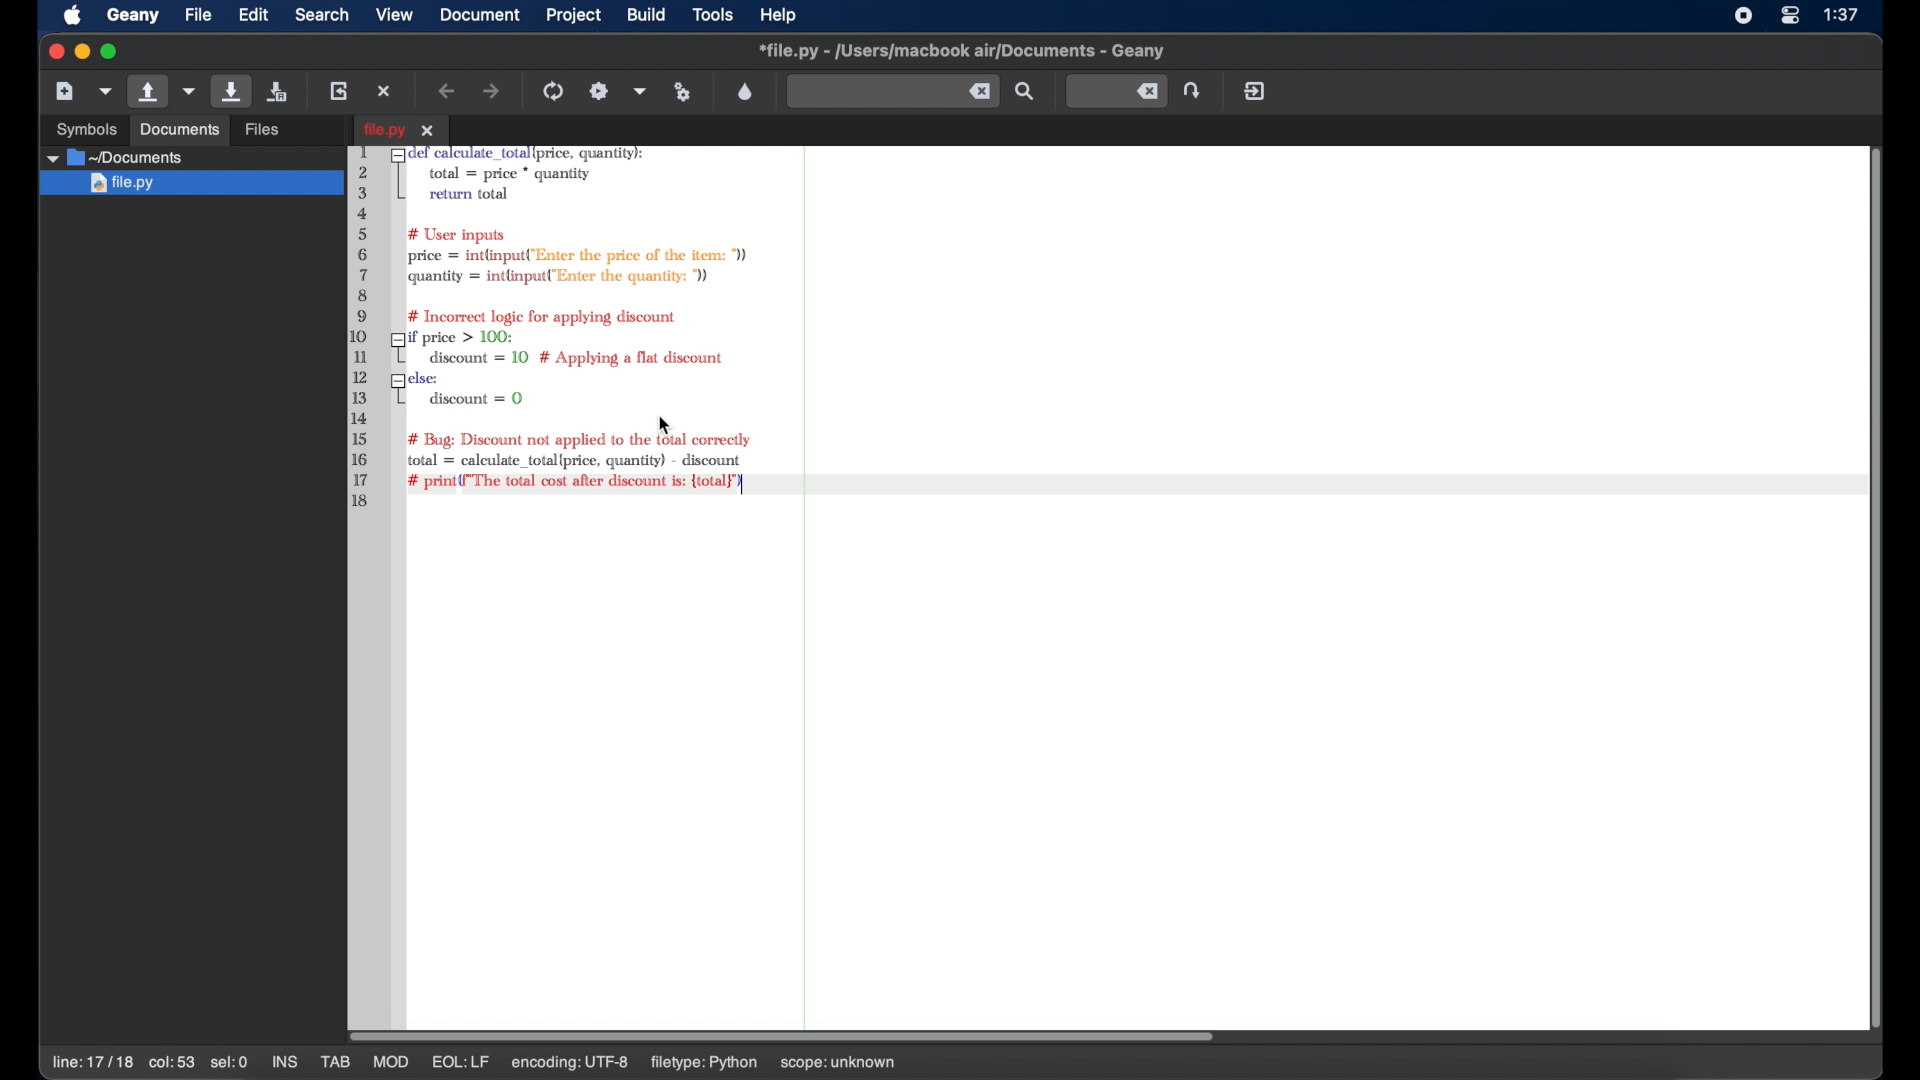 This screenshot has width=1920, height=1080. I want to click on run or view current file, so click(684, 91).